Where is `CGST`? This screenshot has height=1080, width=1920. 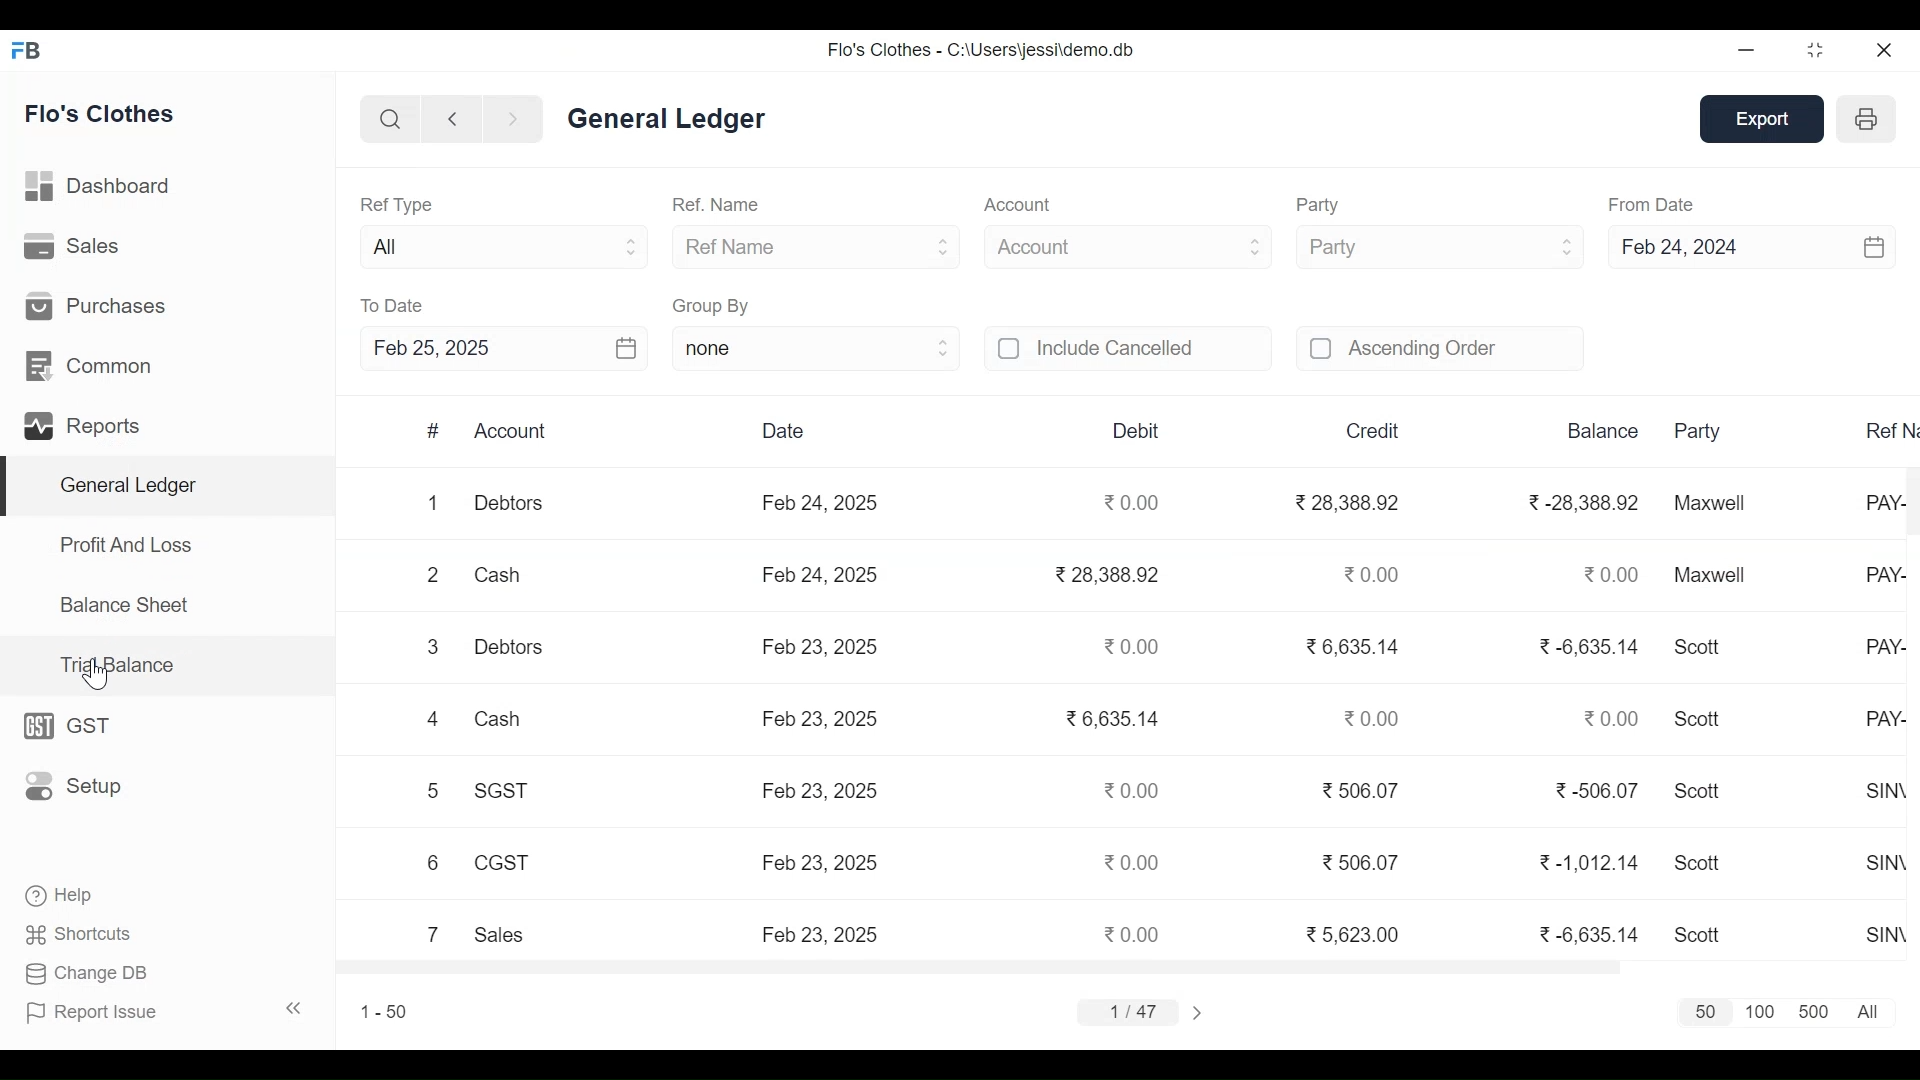 CGST is located at coordinates (500, 863).